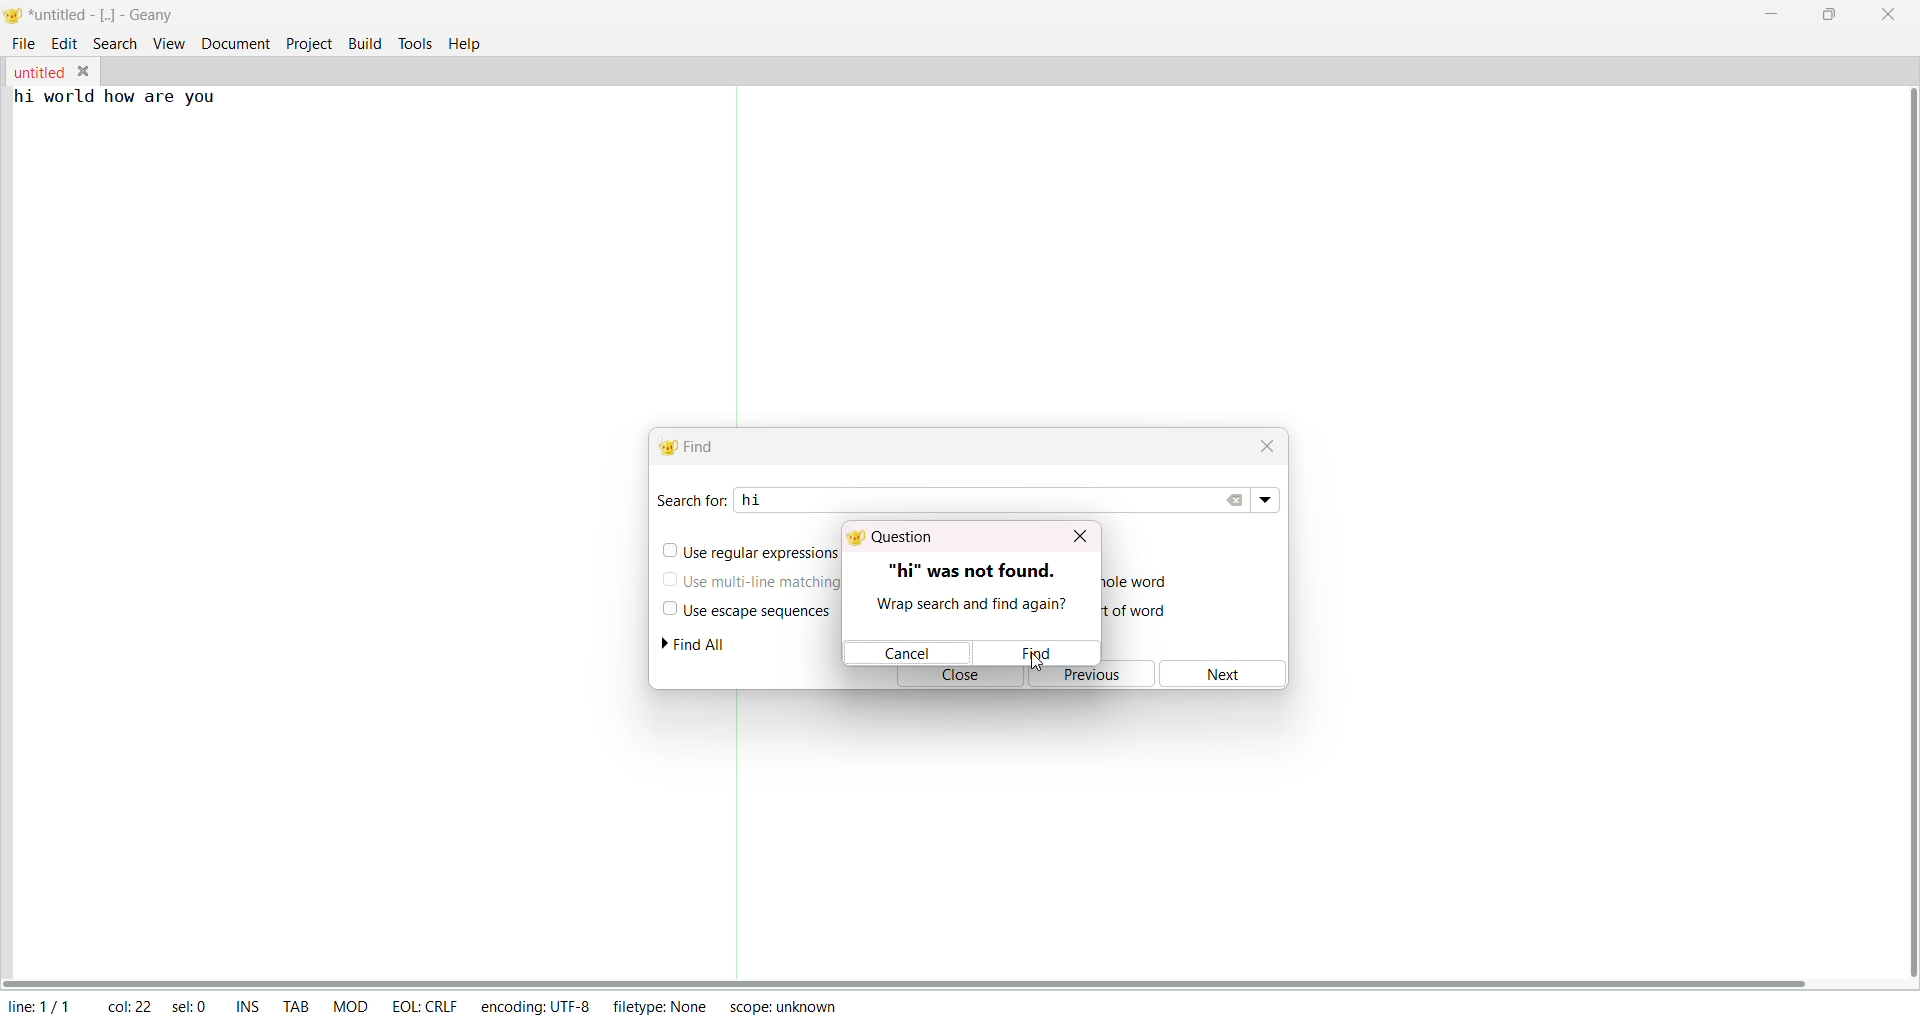 This screenshot has height=1018, width=1920. What do you see at coordinates (1079, 537) in the screenshot?
I see `close dialog` at bounding box center [1079, 537].